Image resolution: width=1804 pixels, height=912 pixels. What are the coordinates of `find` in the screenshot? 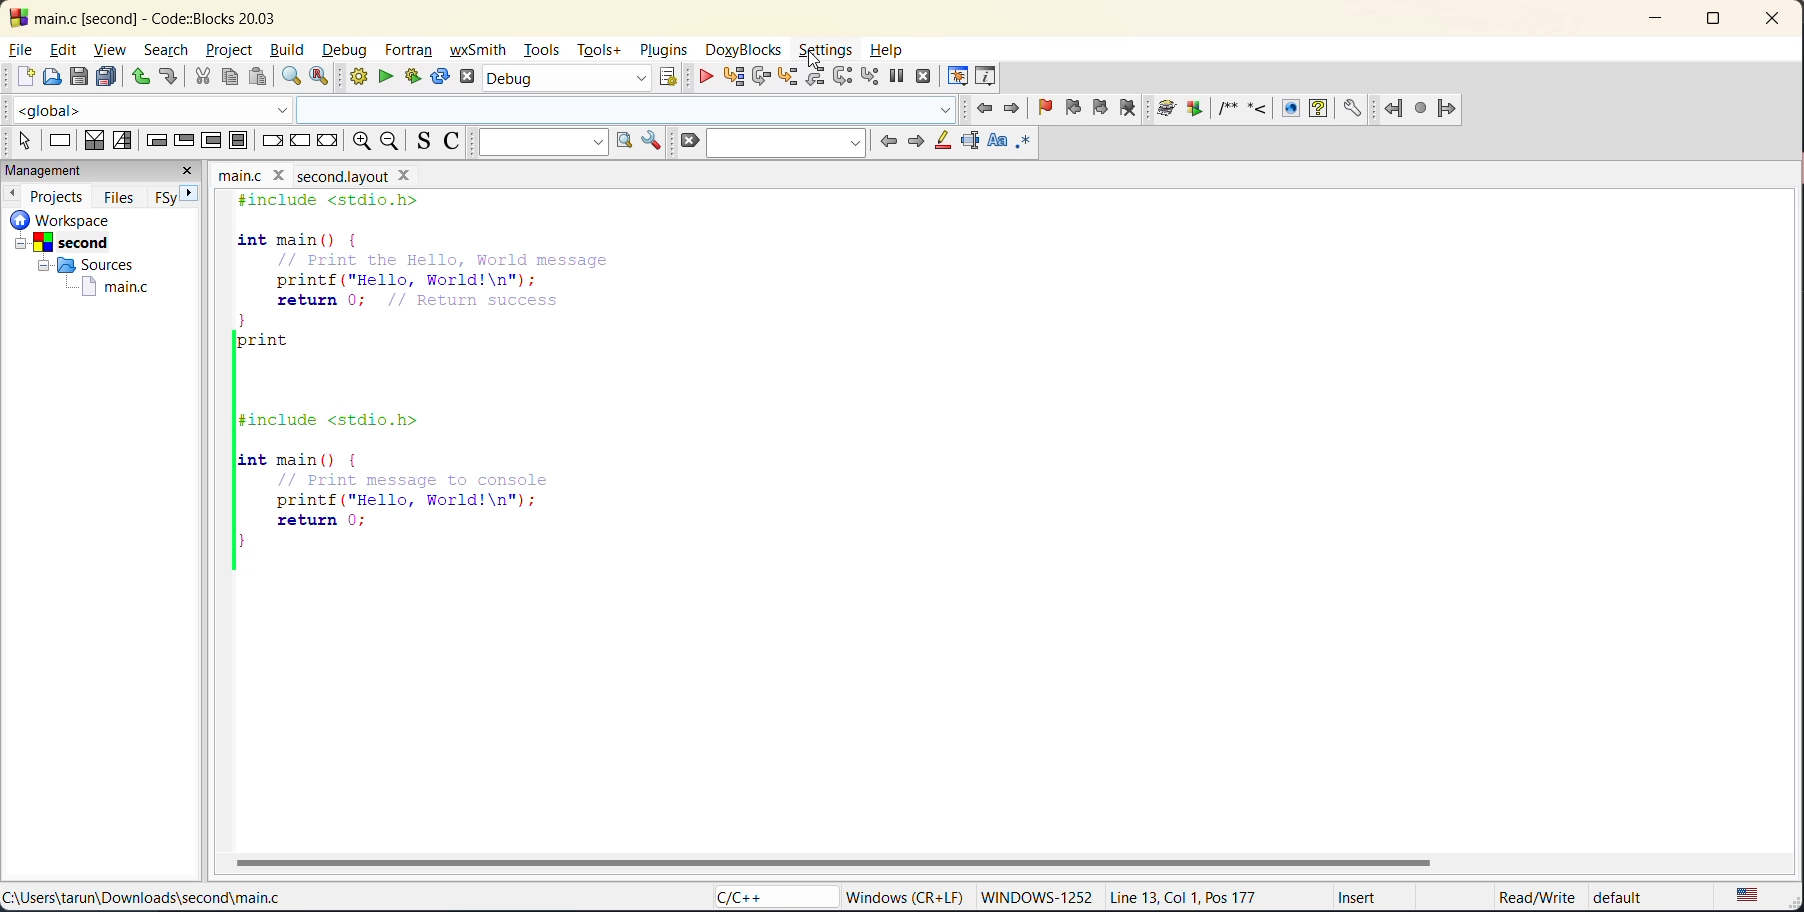 It's located at (292, 77).